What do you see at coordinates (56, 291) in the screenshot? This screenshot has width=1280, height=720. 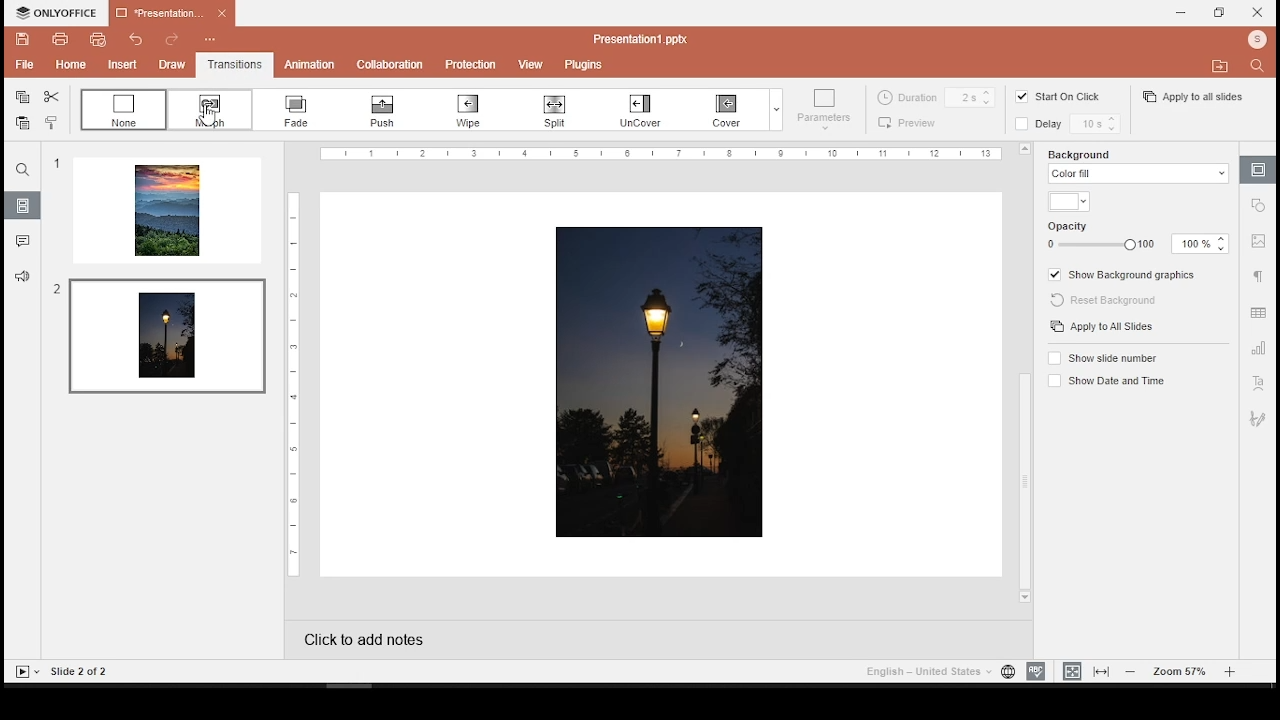 I see `2` at bounding box center [56, 291].